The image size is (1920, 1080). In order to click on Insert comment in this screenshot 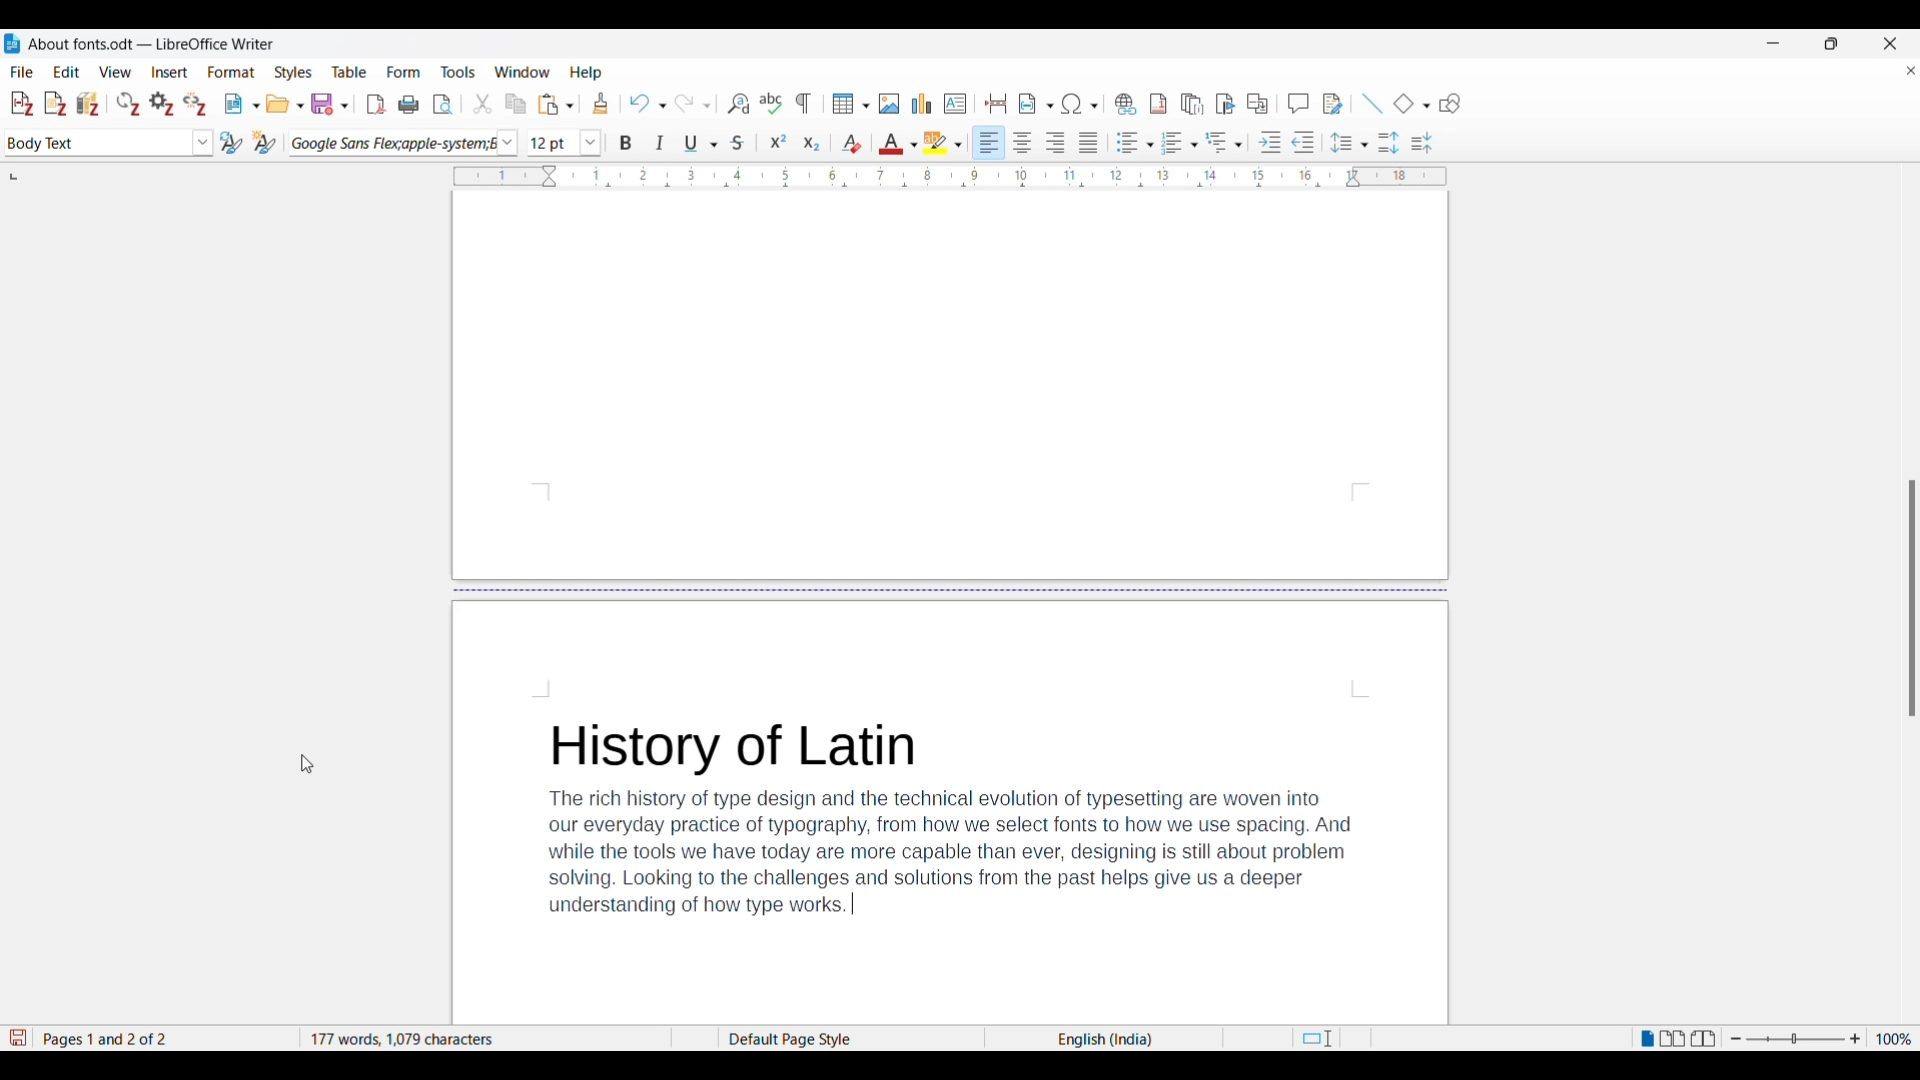, I will do `click(1298, 103)`.